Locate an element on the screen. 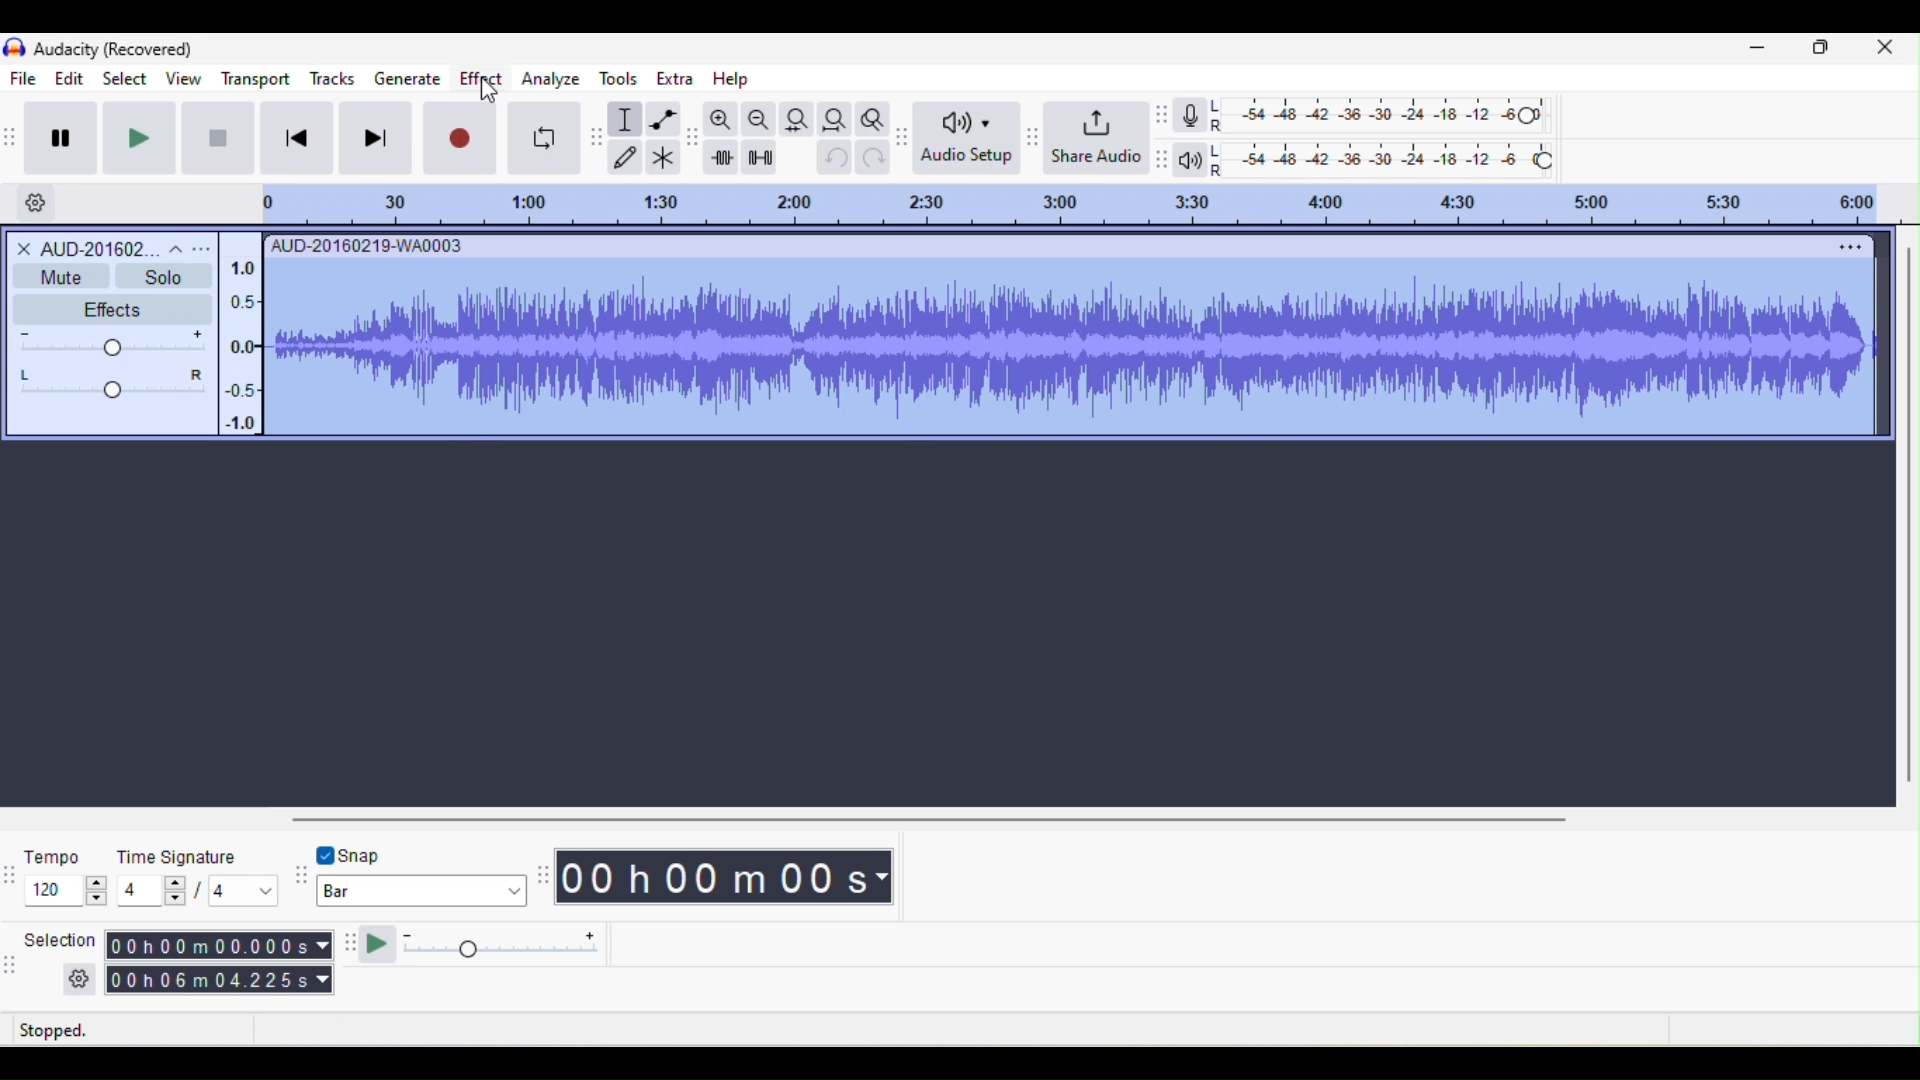  close is located at coordinates (1885, 53).